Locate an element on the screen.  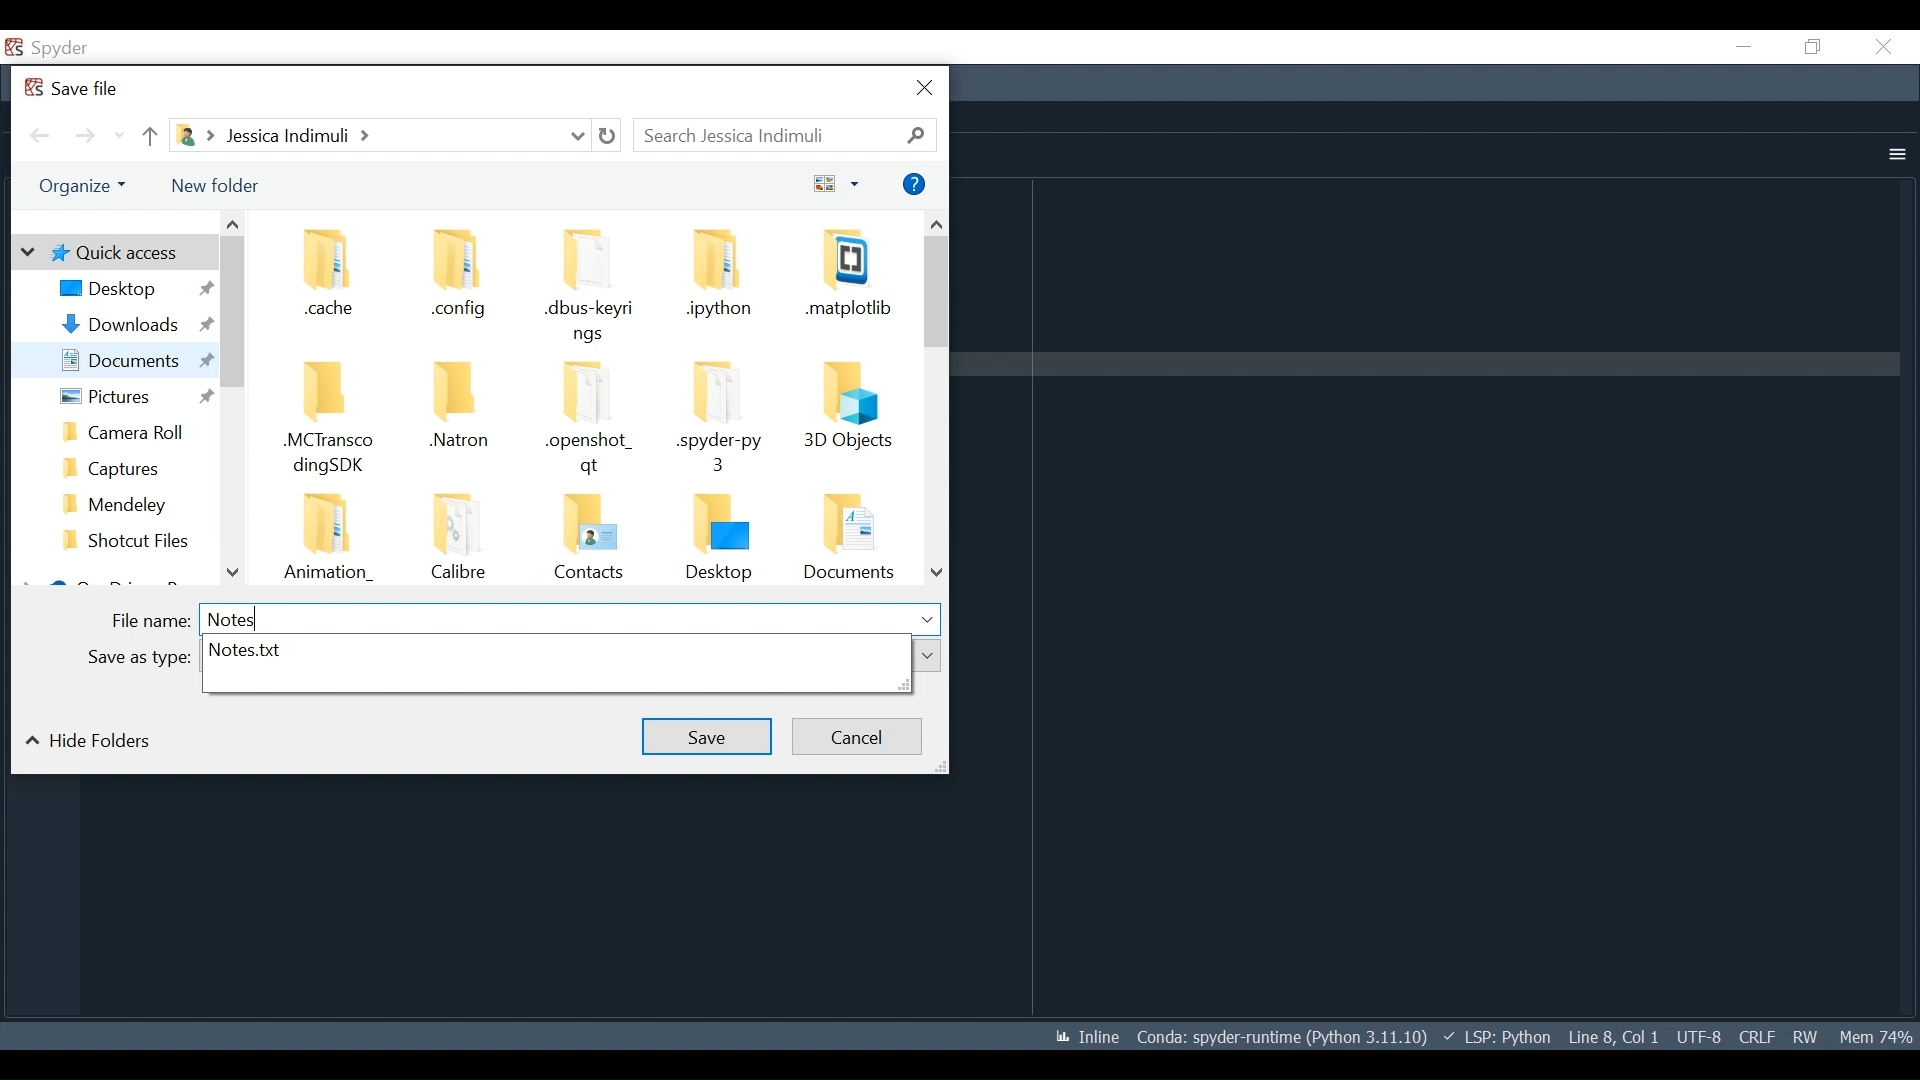
Help is located at coordinates (915, 184).